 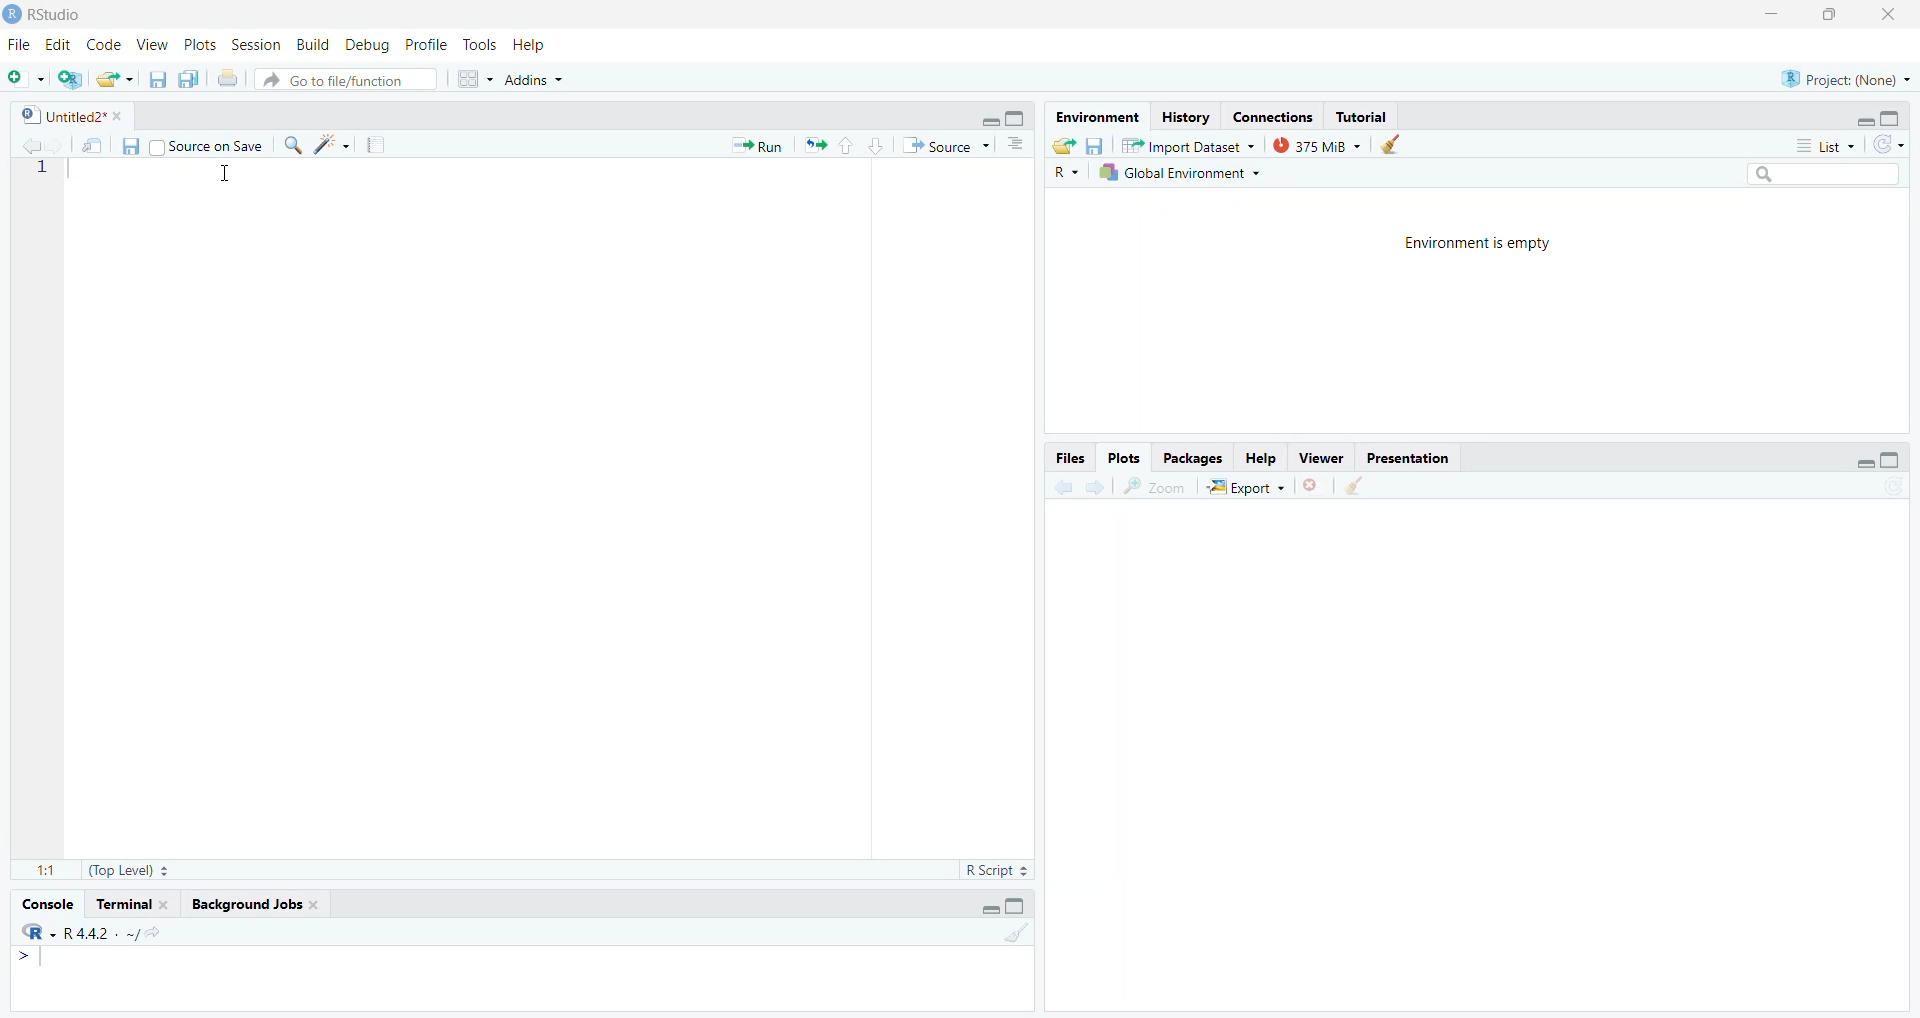 I want to click on background Jobs, so click(x=254, y=908).